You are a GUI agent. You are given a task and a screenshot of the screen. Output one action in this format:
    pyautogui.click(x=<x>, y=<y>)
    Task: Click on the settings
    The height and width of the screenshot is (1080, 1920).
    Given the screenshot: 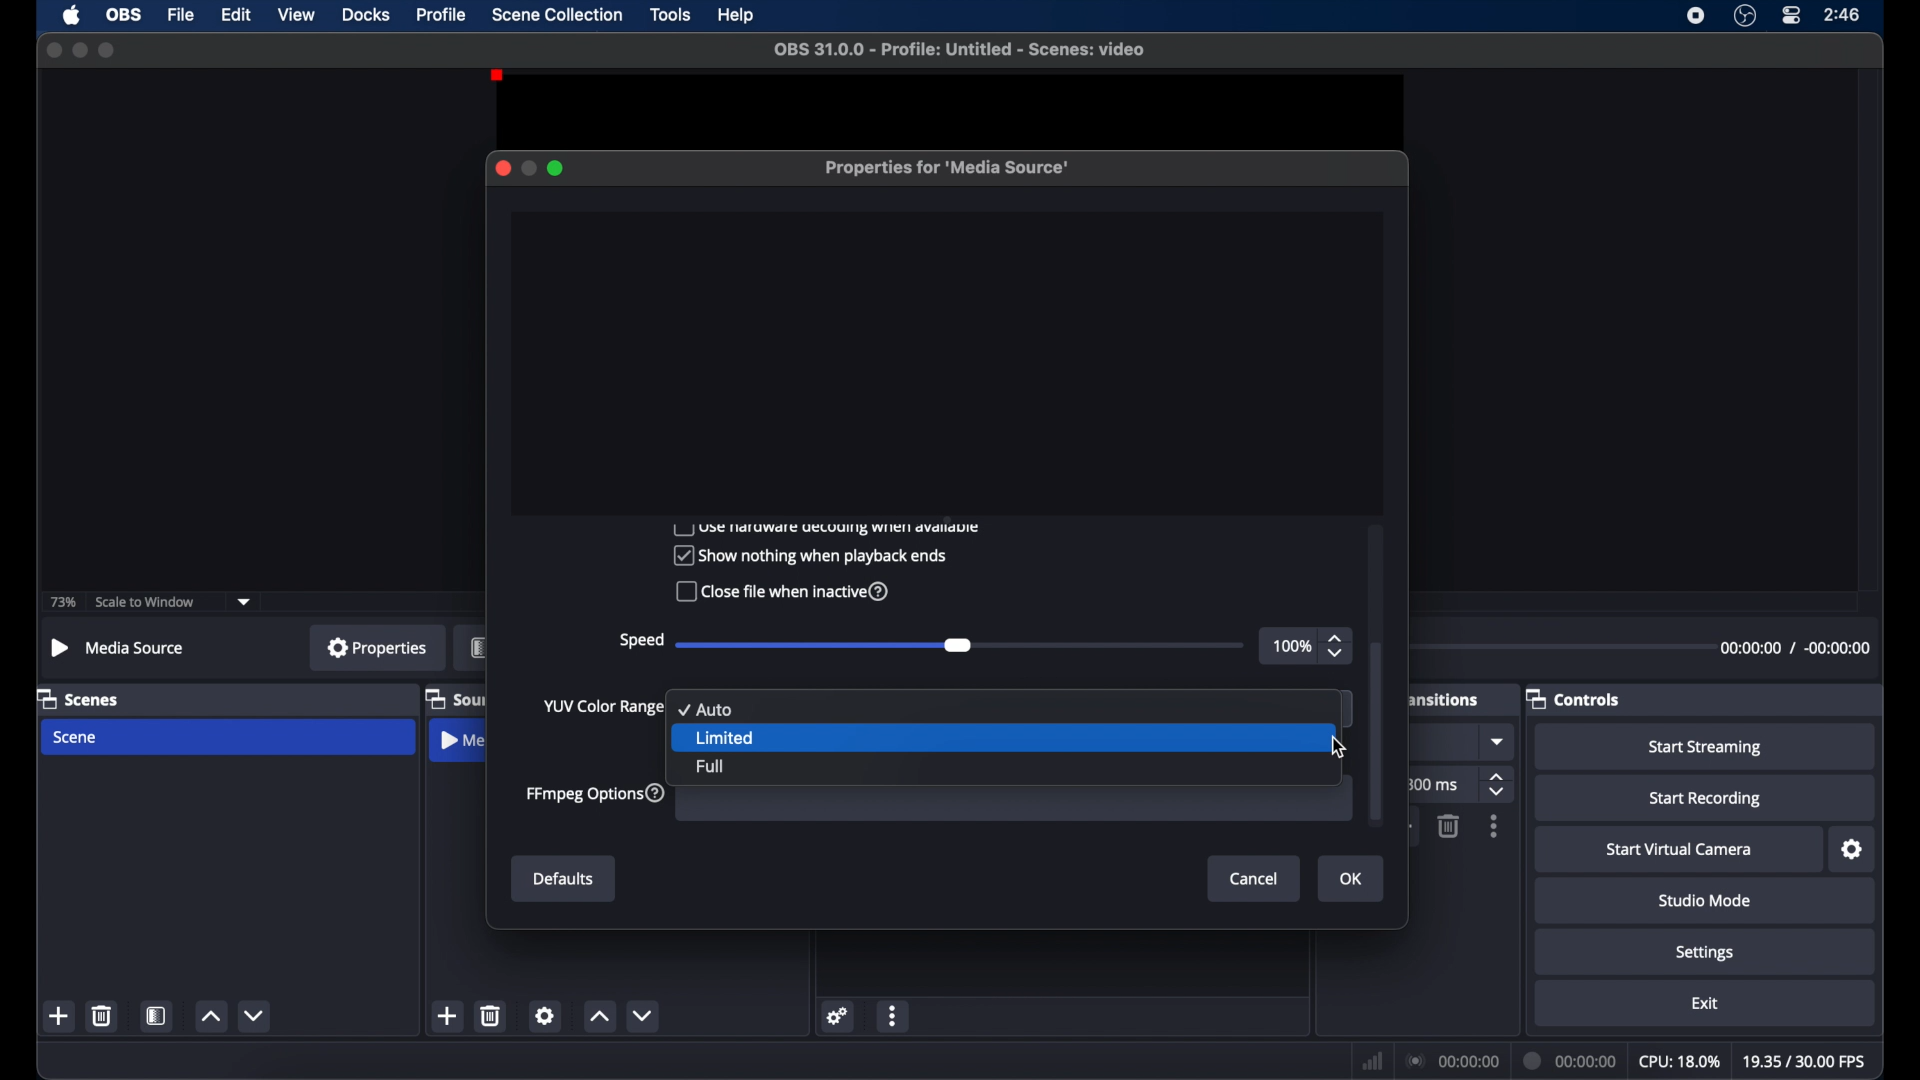 What is the action you would take?
    pyautogui.click(x=838, y=1015)
    